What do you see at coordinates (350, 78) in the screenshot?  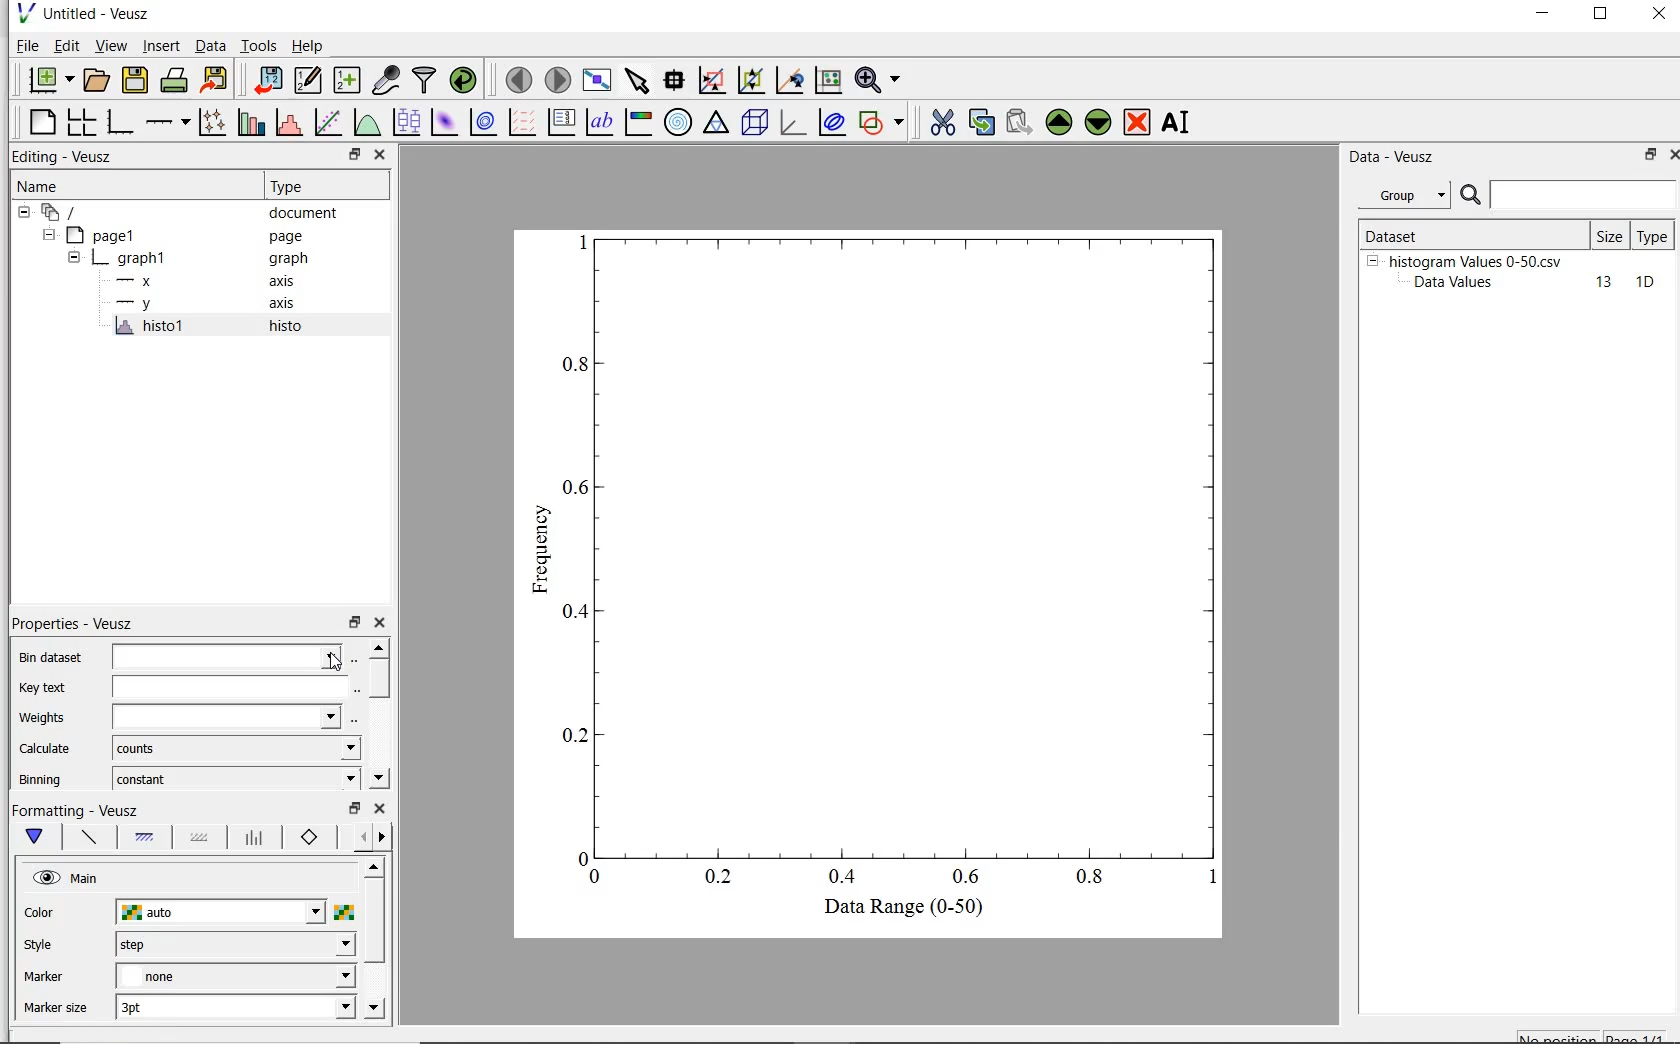 I see `create new datasets using ranges, parametrically or as functions of existing datasets` at bounding box center [350, 78].